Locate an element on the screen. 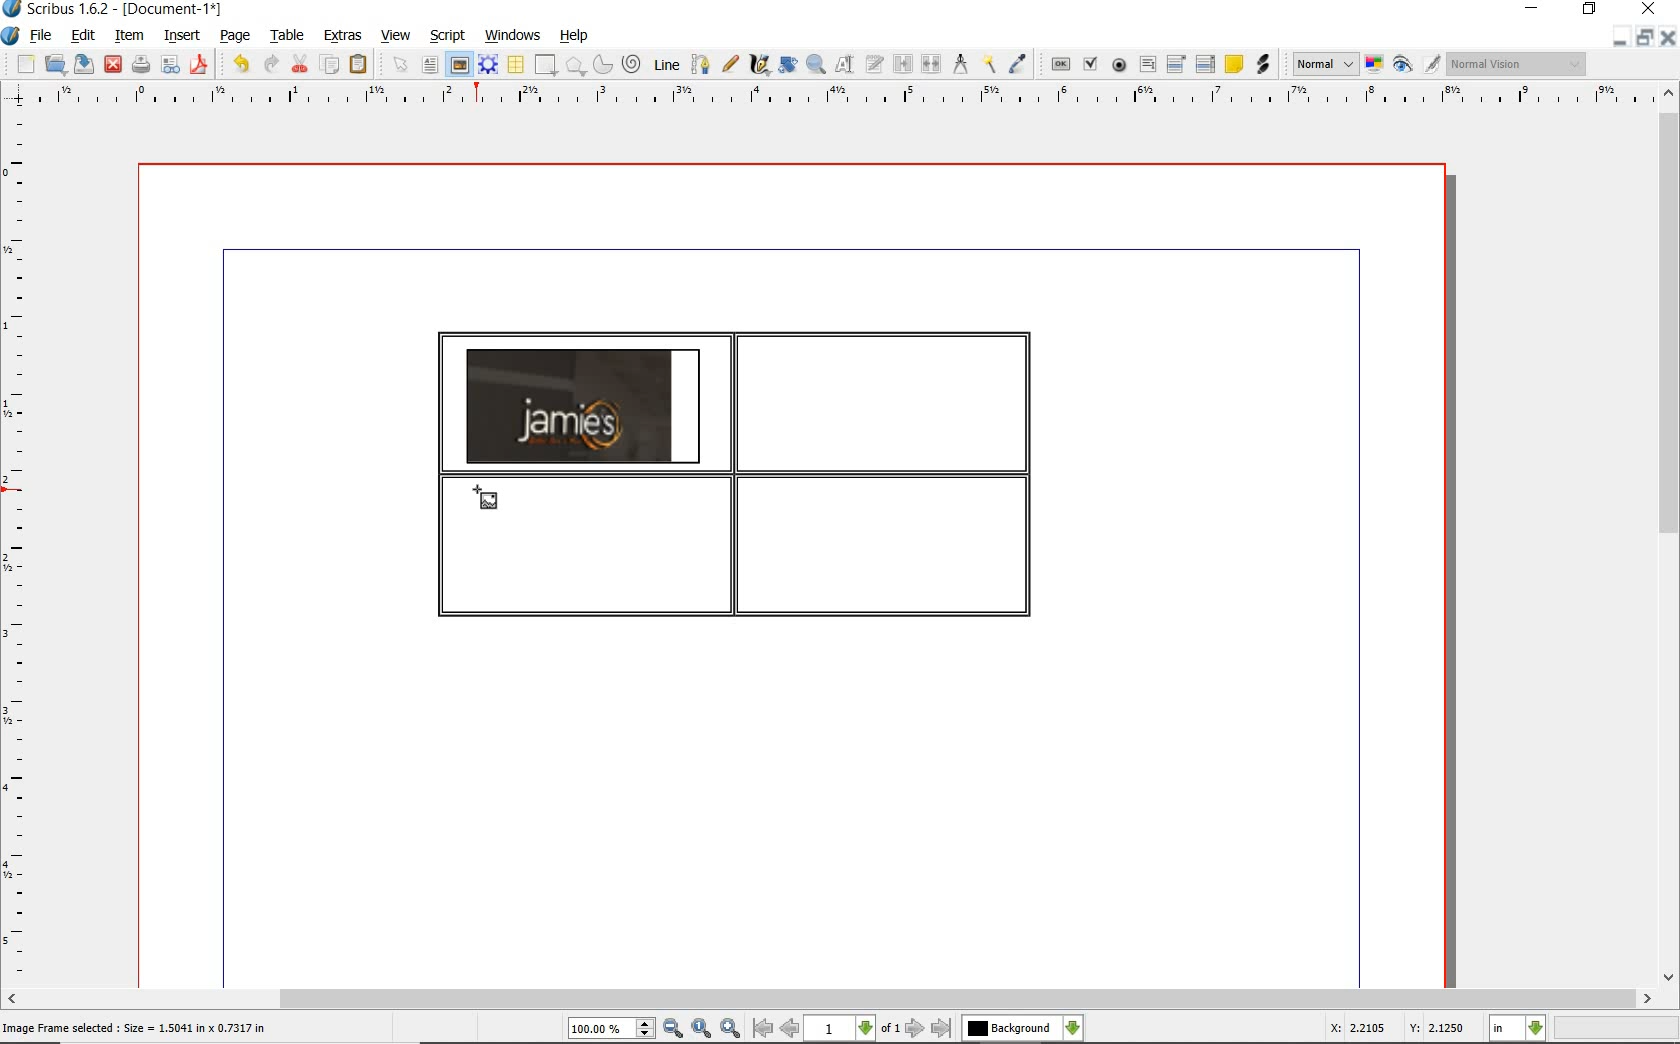 The height and width of the screenshot is (1044, 1680). extras is located at coordinates (343, 36).